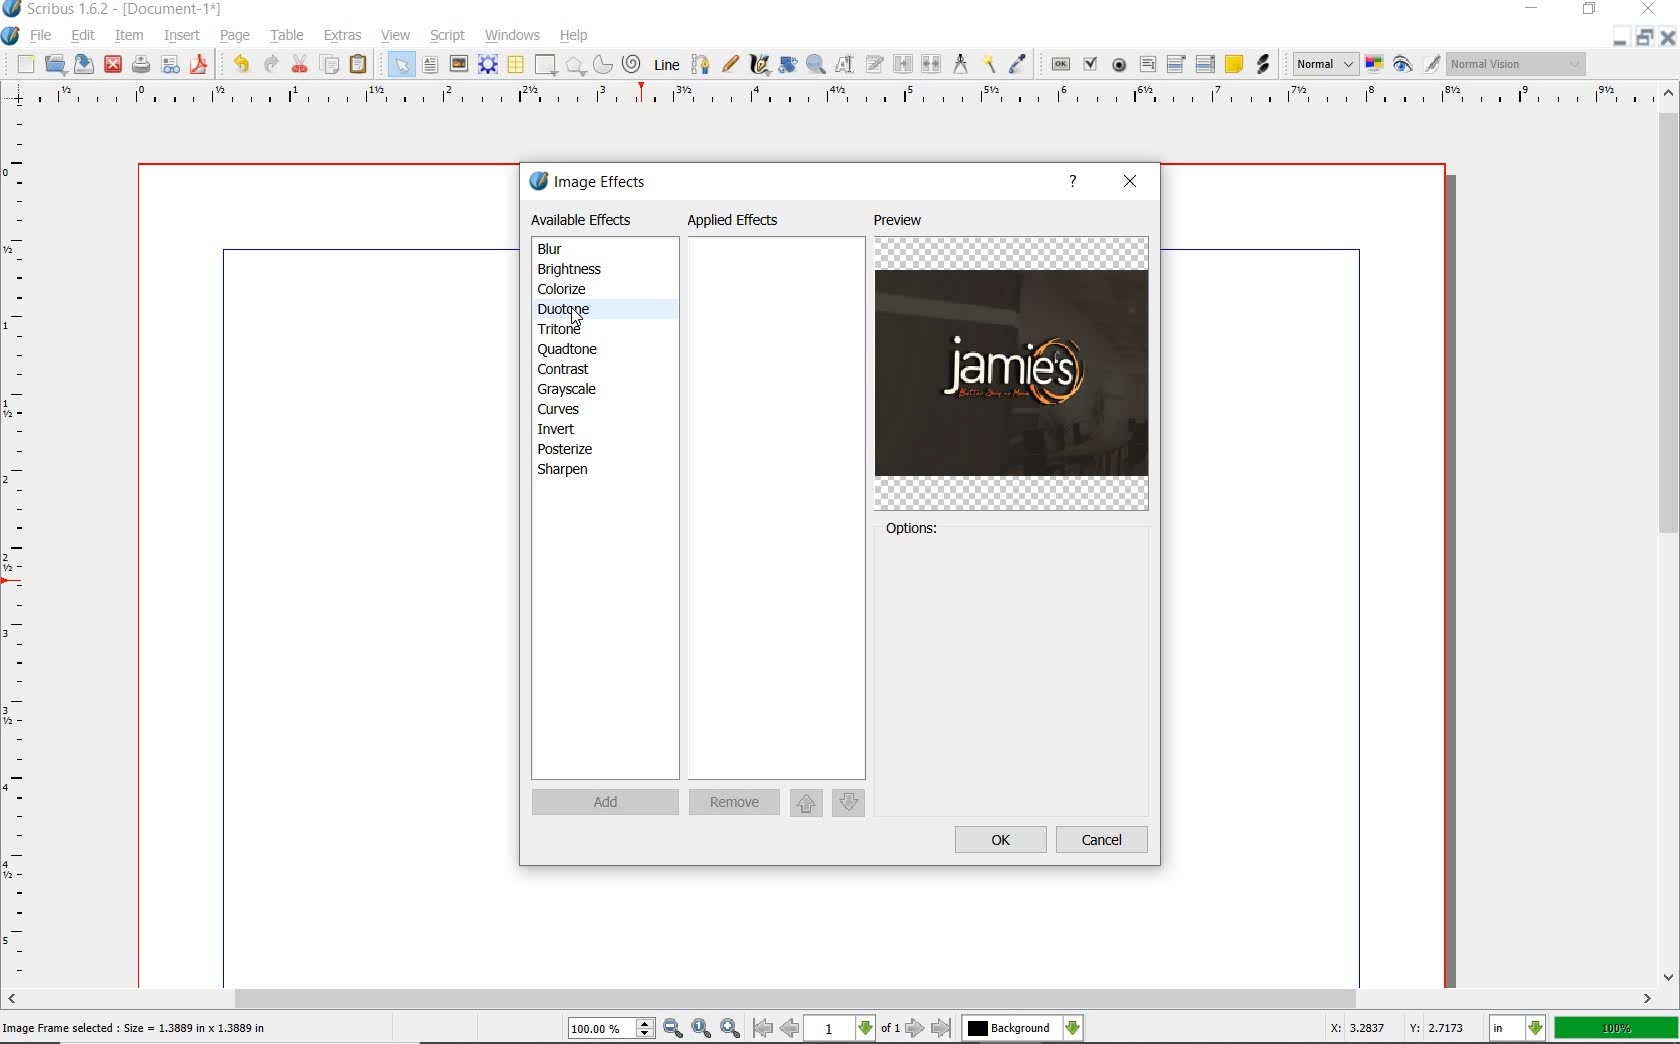 This screenshot has width=1680, height=1044. What do you see at coordinates (789, 65) in the screenshot?
I see `rotate item` at bounding box center [789, 65].